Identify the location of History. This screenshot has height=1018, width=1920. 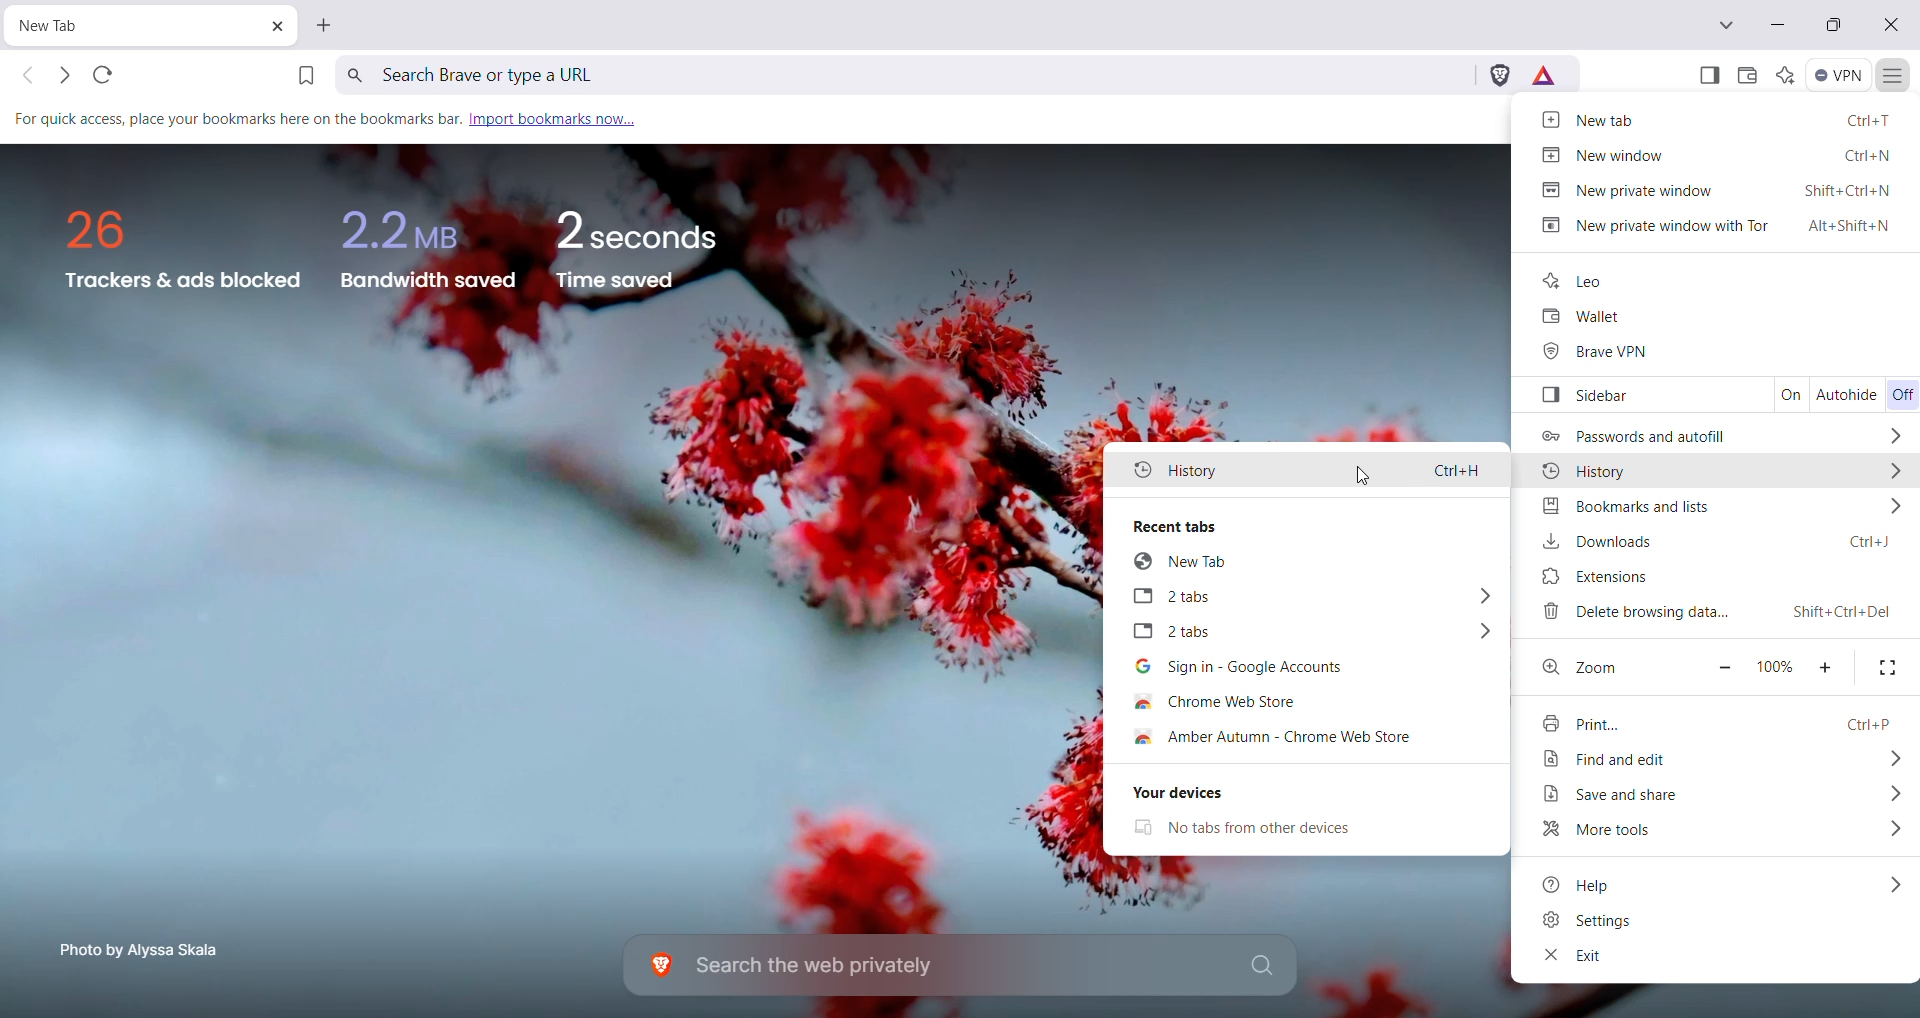
(1308, 467).